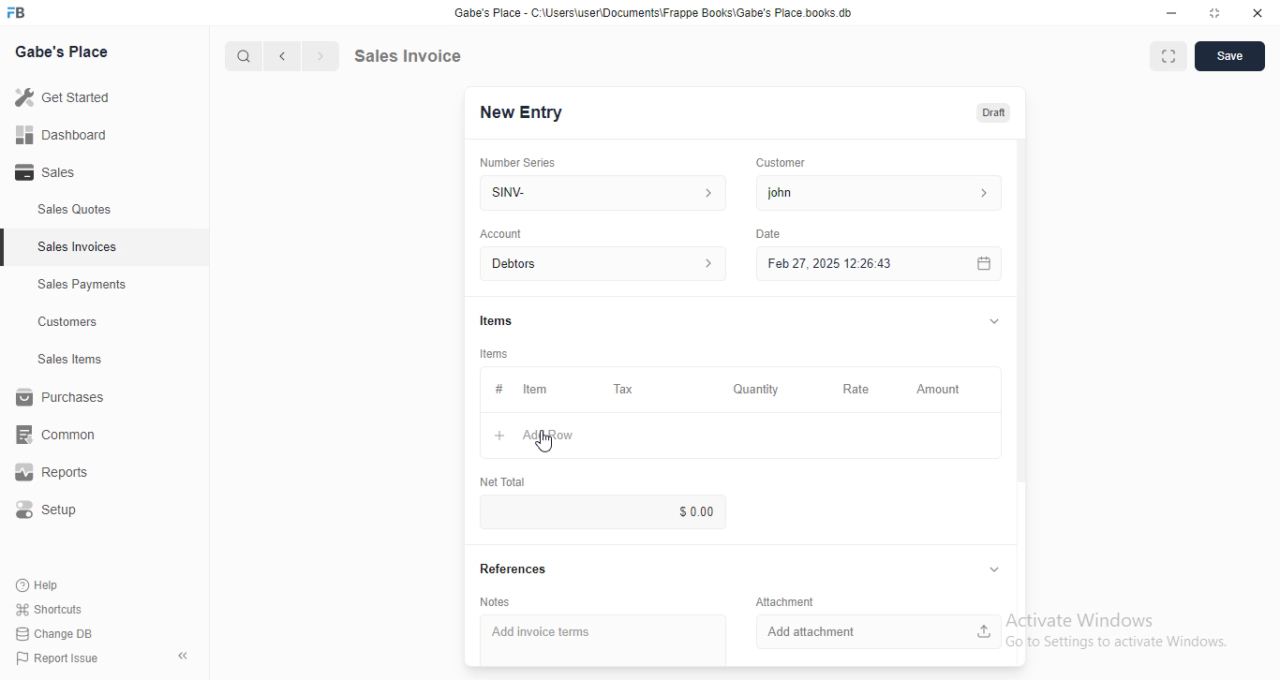 The height and width of the screenshot is (680, 1280). Describe the element at coordinates (541, 440) in the screenshot. I see `Ad row` at that location.